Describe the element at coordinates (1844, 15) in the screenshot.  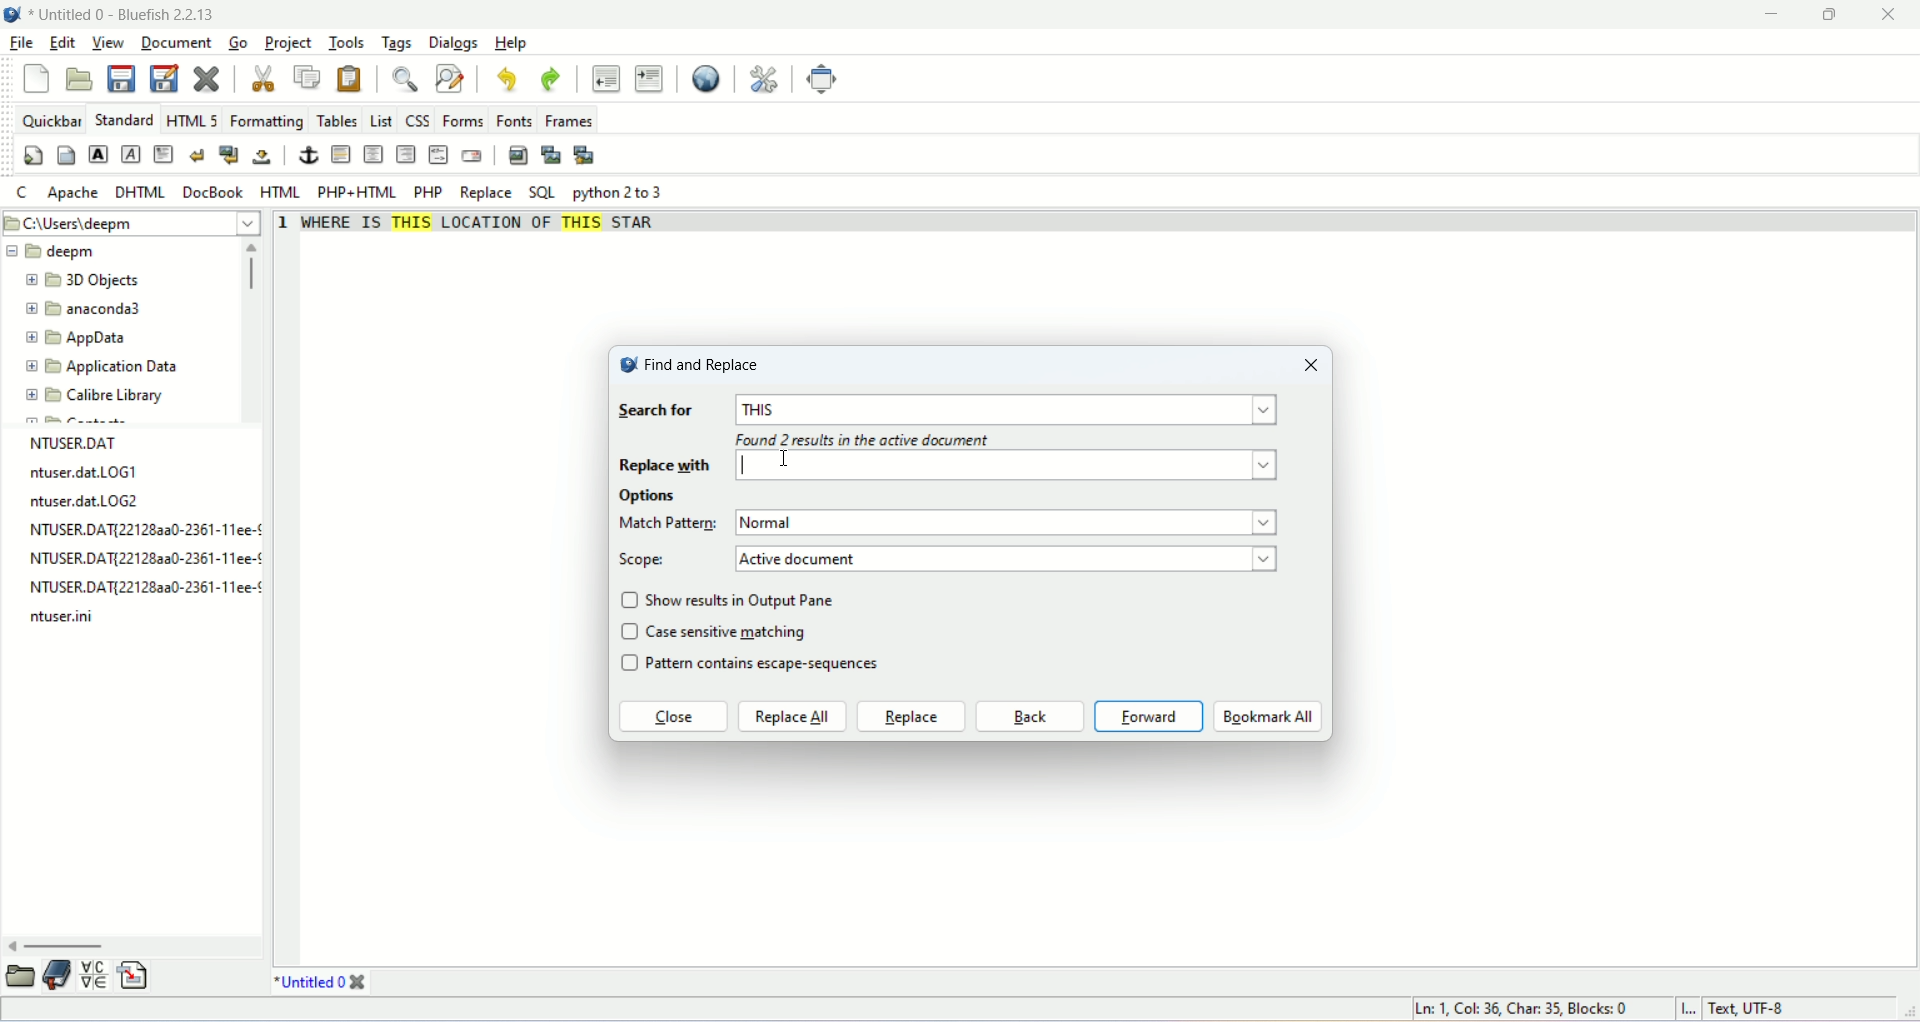
I see `maximize` at that location.